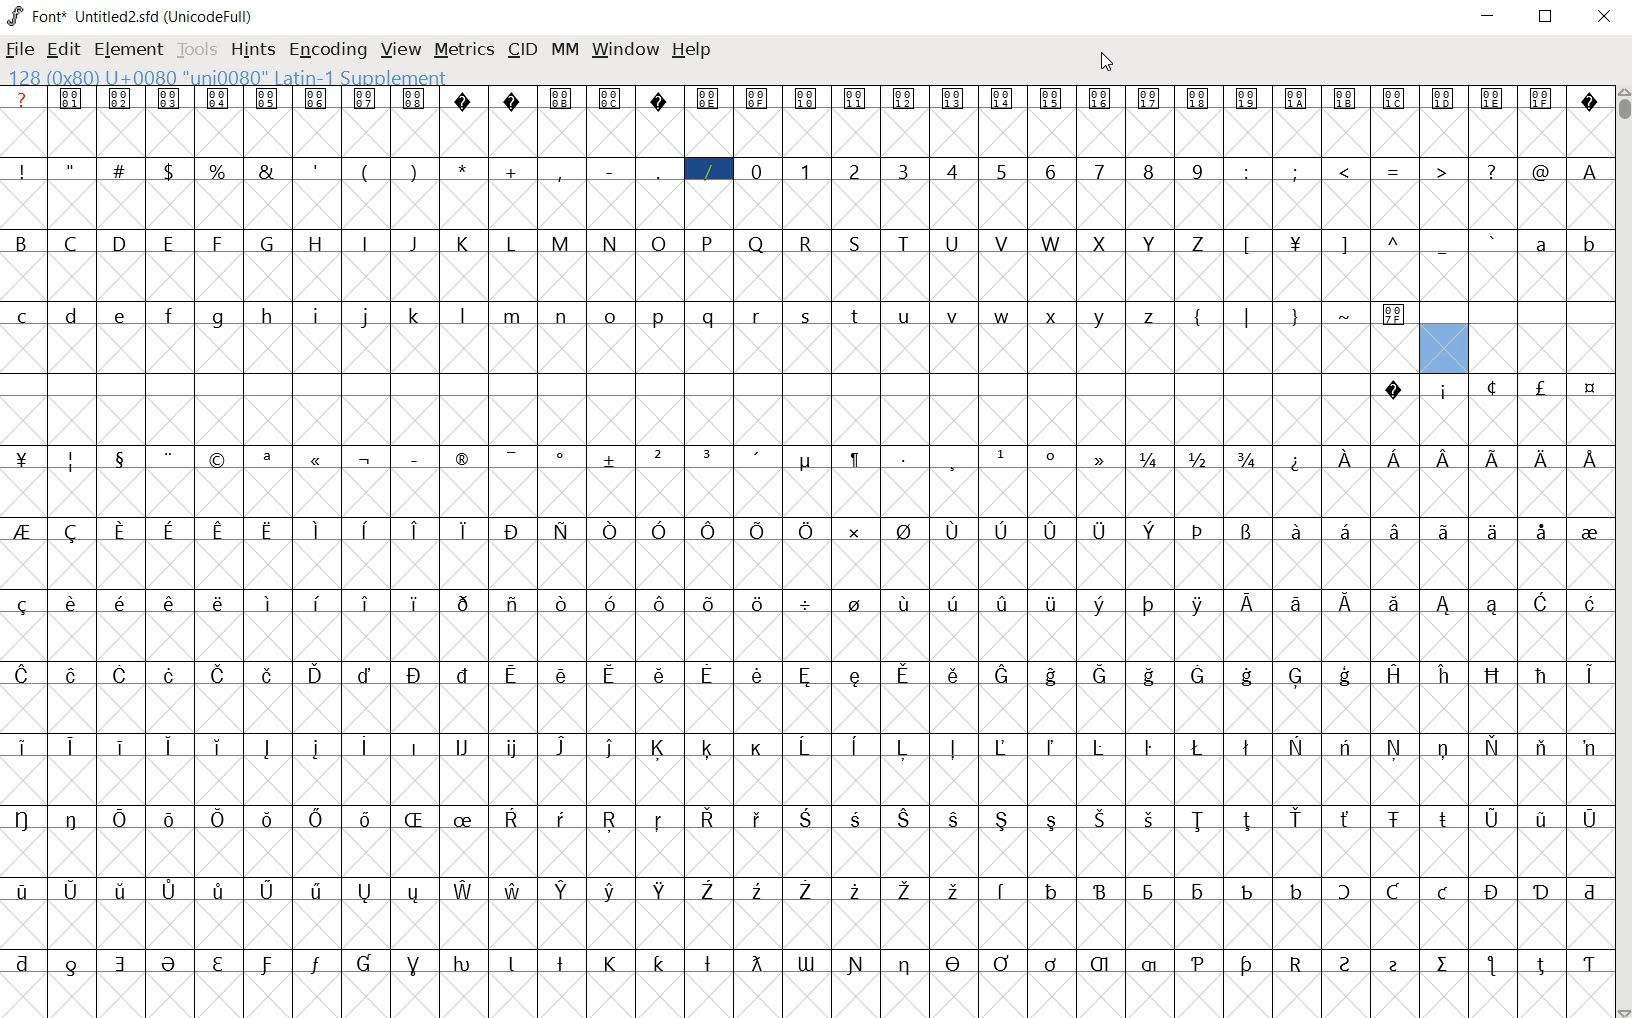 This screenshot has height=1018, width=1632. I want to click on glyph, so click(904, 318).